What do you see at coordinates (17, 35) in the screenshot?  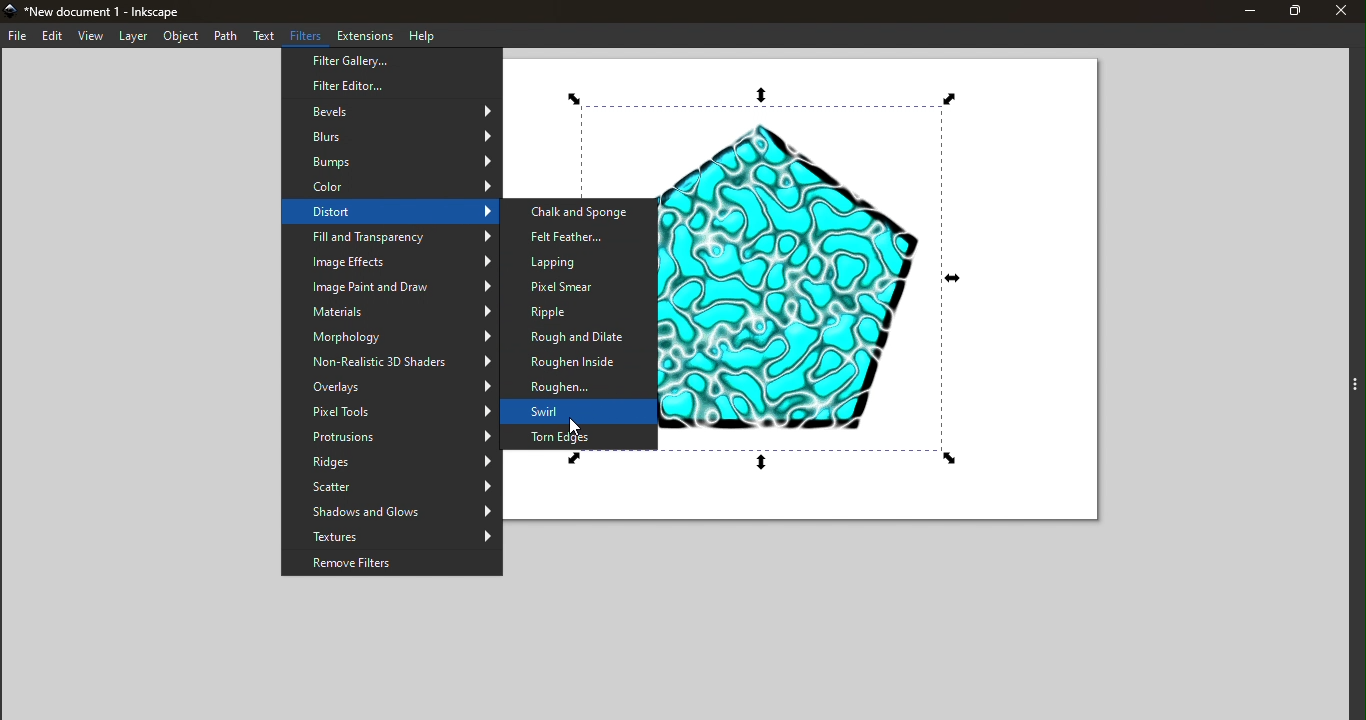 I see `File` at bounding box center [17, 35].